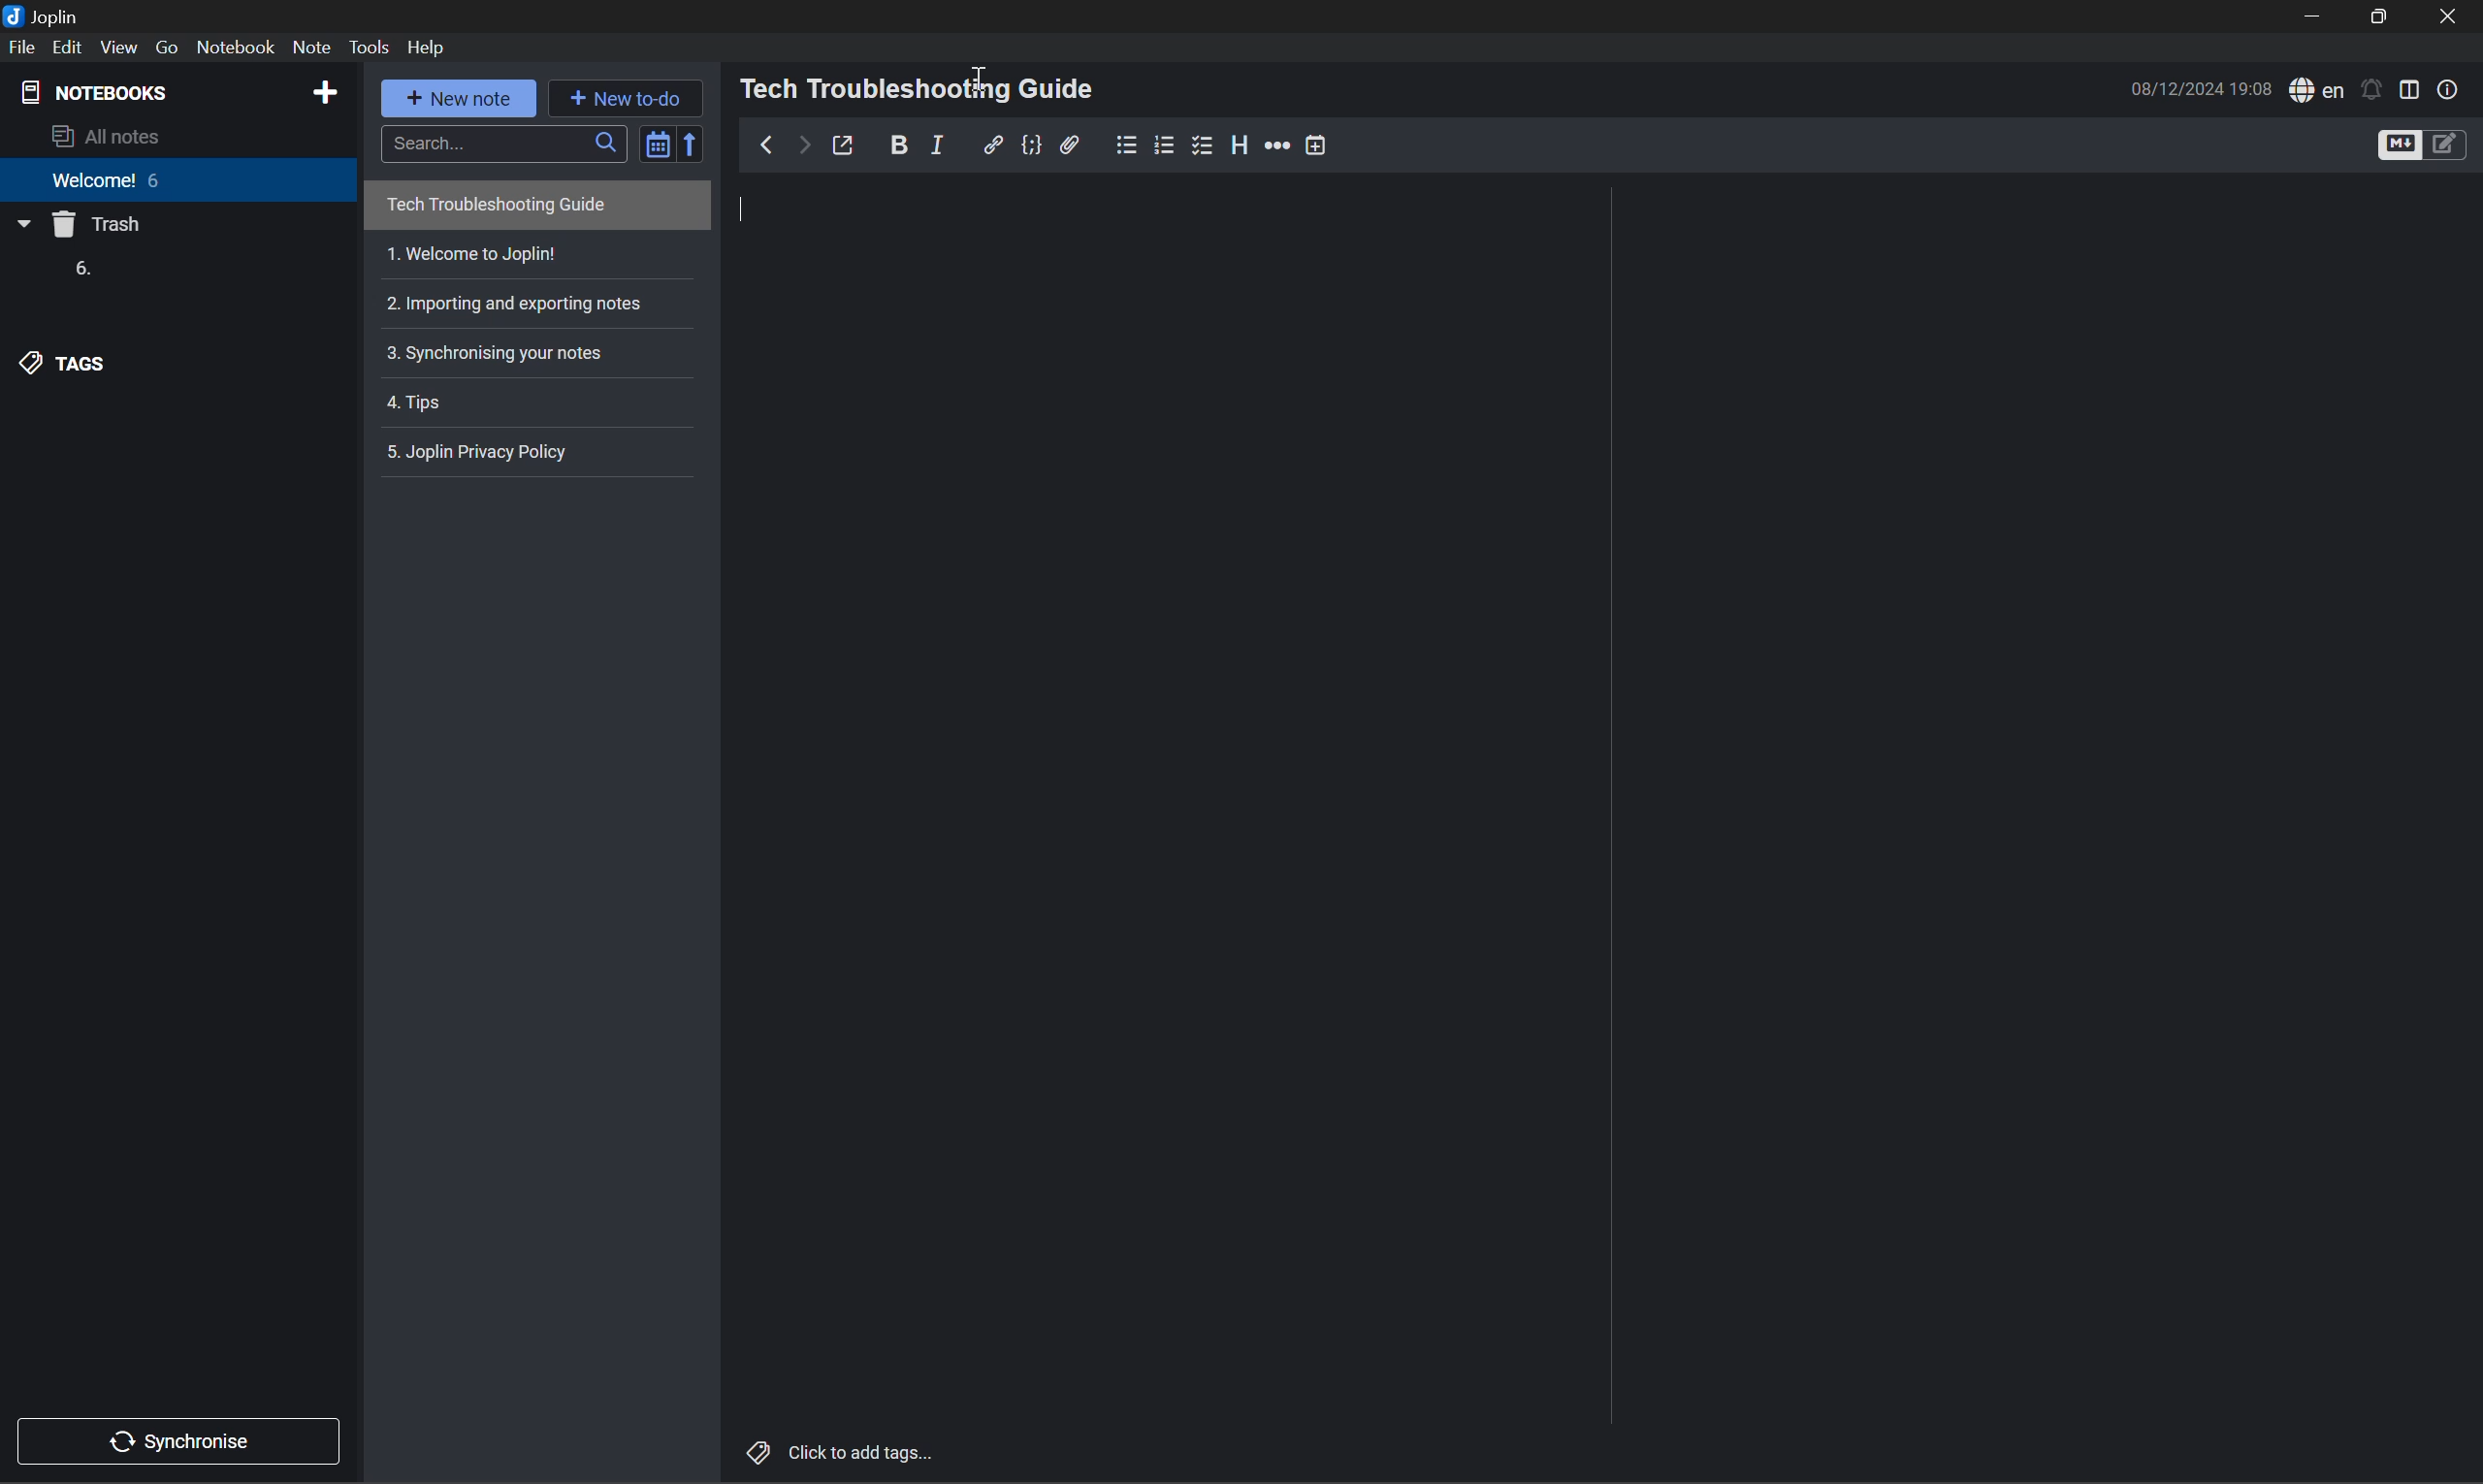 This screenshot has height=1484, width=2483. What do you see at coordinates (1200, 144) in the screenshot?
I see `Checkbox list` at bounding box center [1200, 144].